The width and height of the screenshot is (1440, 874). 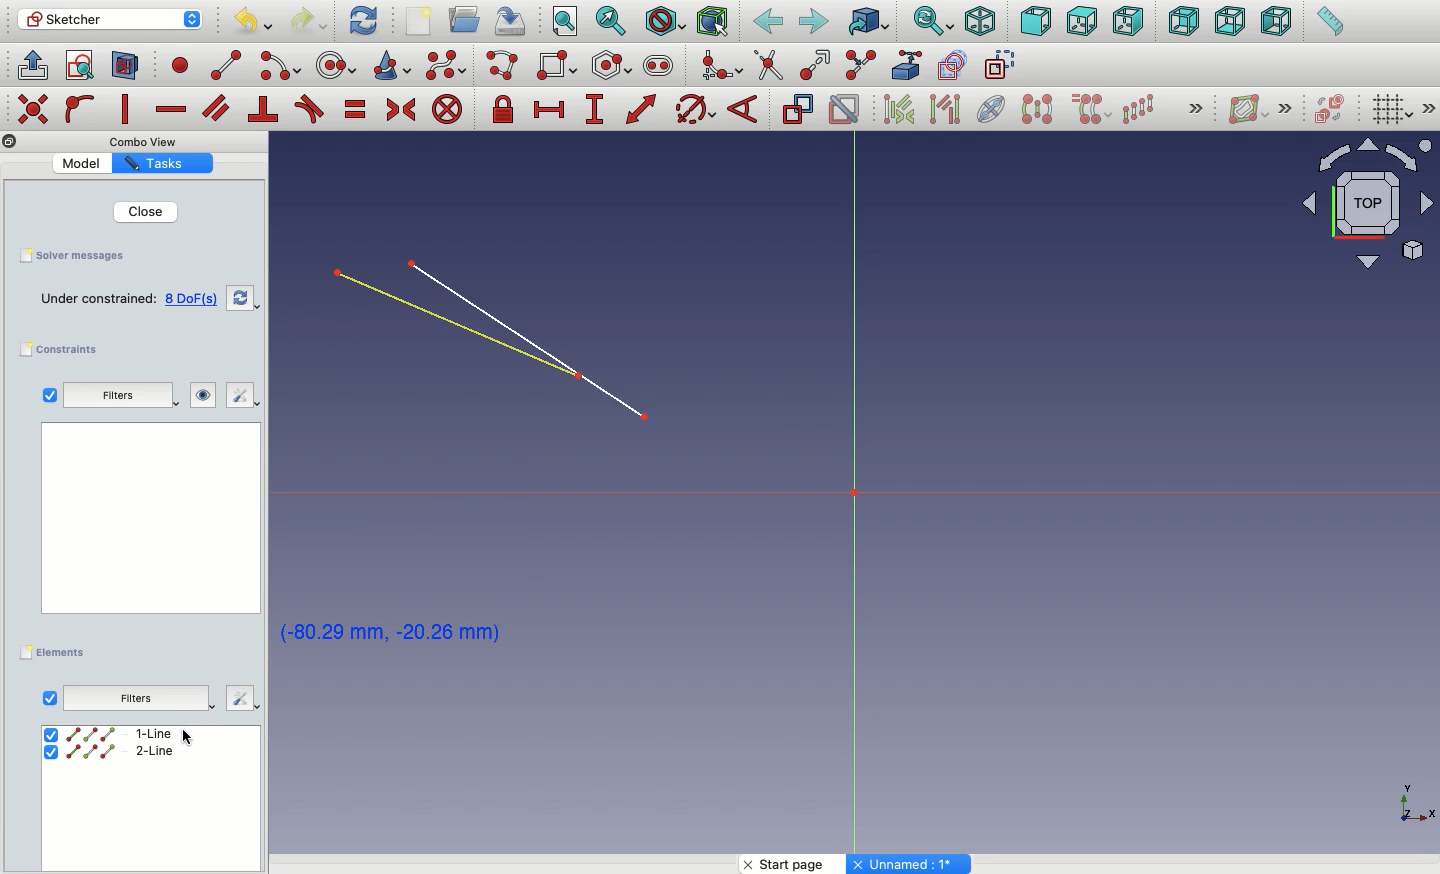 I want to click on Back, so click(x=767, y=23).